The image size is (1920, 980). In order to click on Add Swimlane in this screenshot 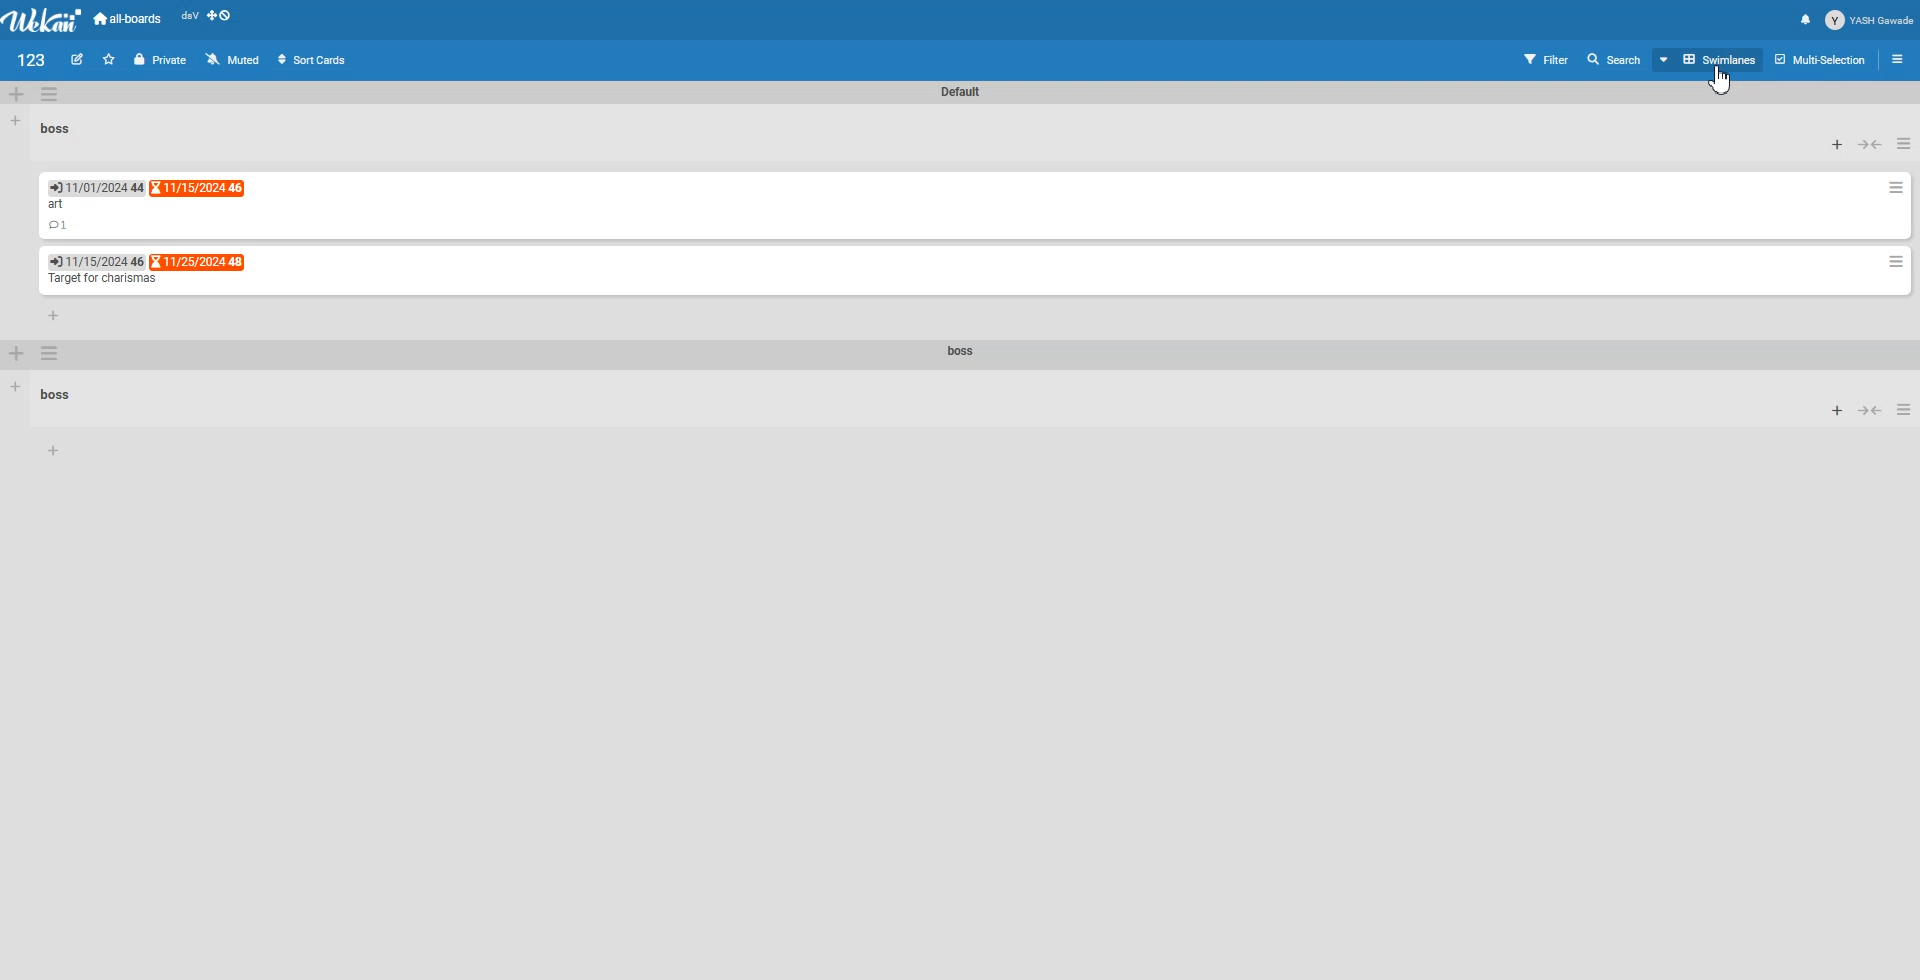, I will do `click(18, 352)`.